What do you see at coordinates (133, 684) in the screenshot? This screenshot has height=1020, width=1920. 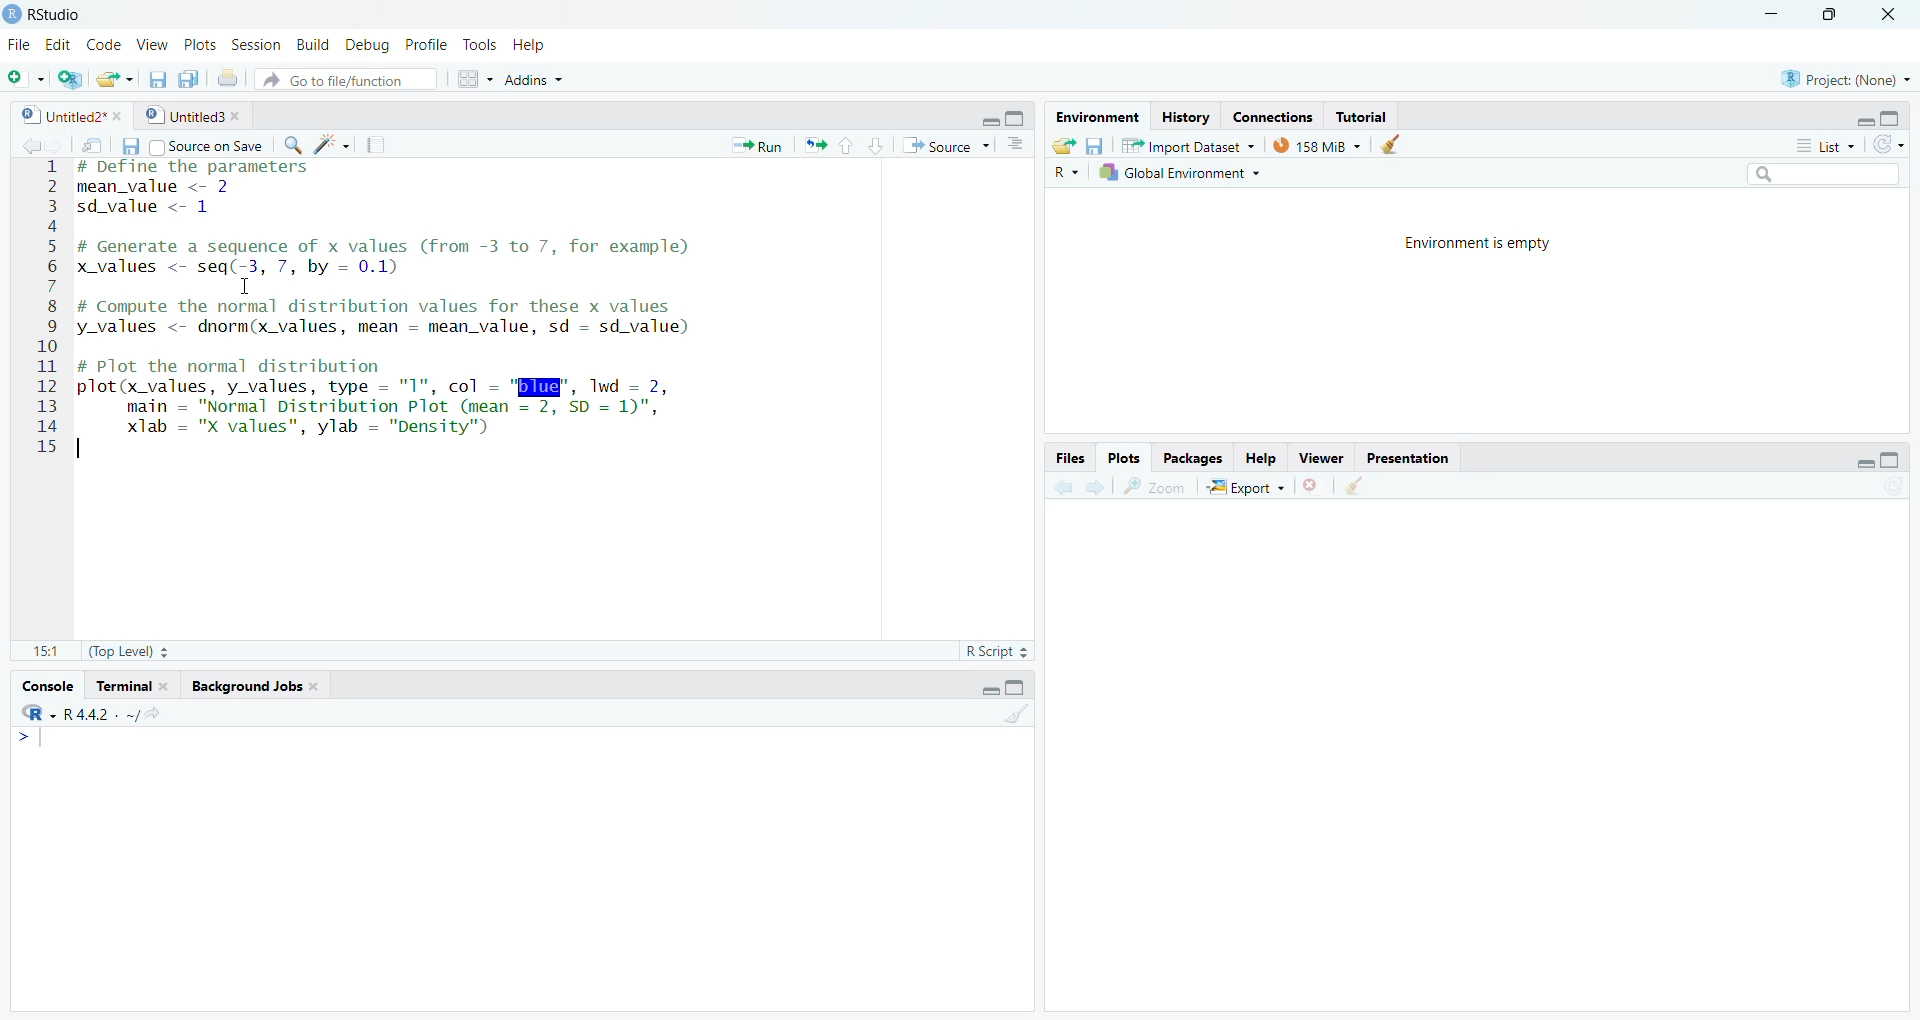 I see `Terminal` at bounding box center [133, 684].